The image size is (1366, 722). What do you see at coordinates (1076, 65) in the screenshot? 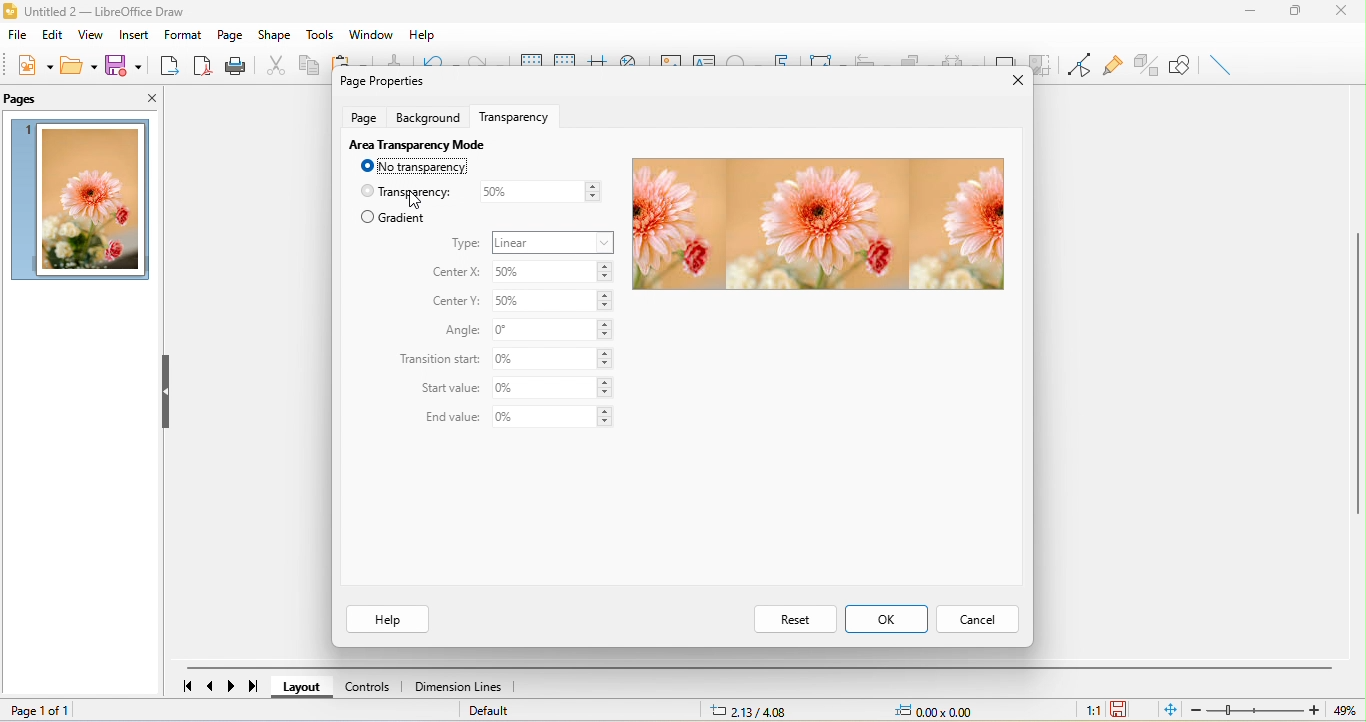
I see `toggle point edit mode` at bounding box center [1076, 65].